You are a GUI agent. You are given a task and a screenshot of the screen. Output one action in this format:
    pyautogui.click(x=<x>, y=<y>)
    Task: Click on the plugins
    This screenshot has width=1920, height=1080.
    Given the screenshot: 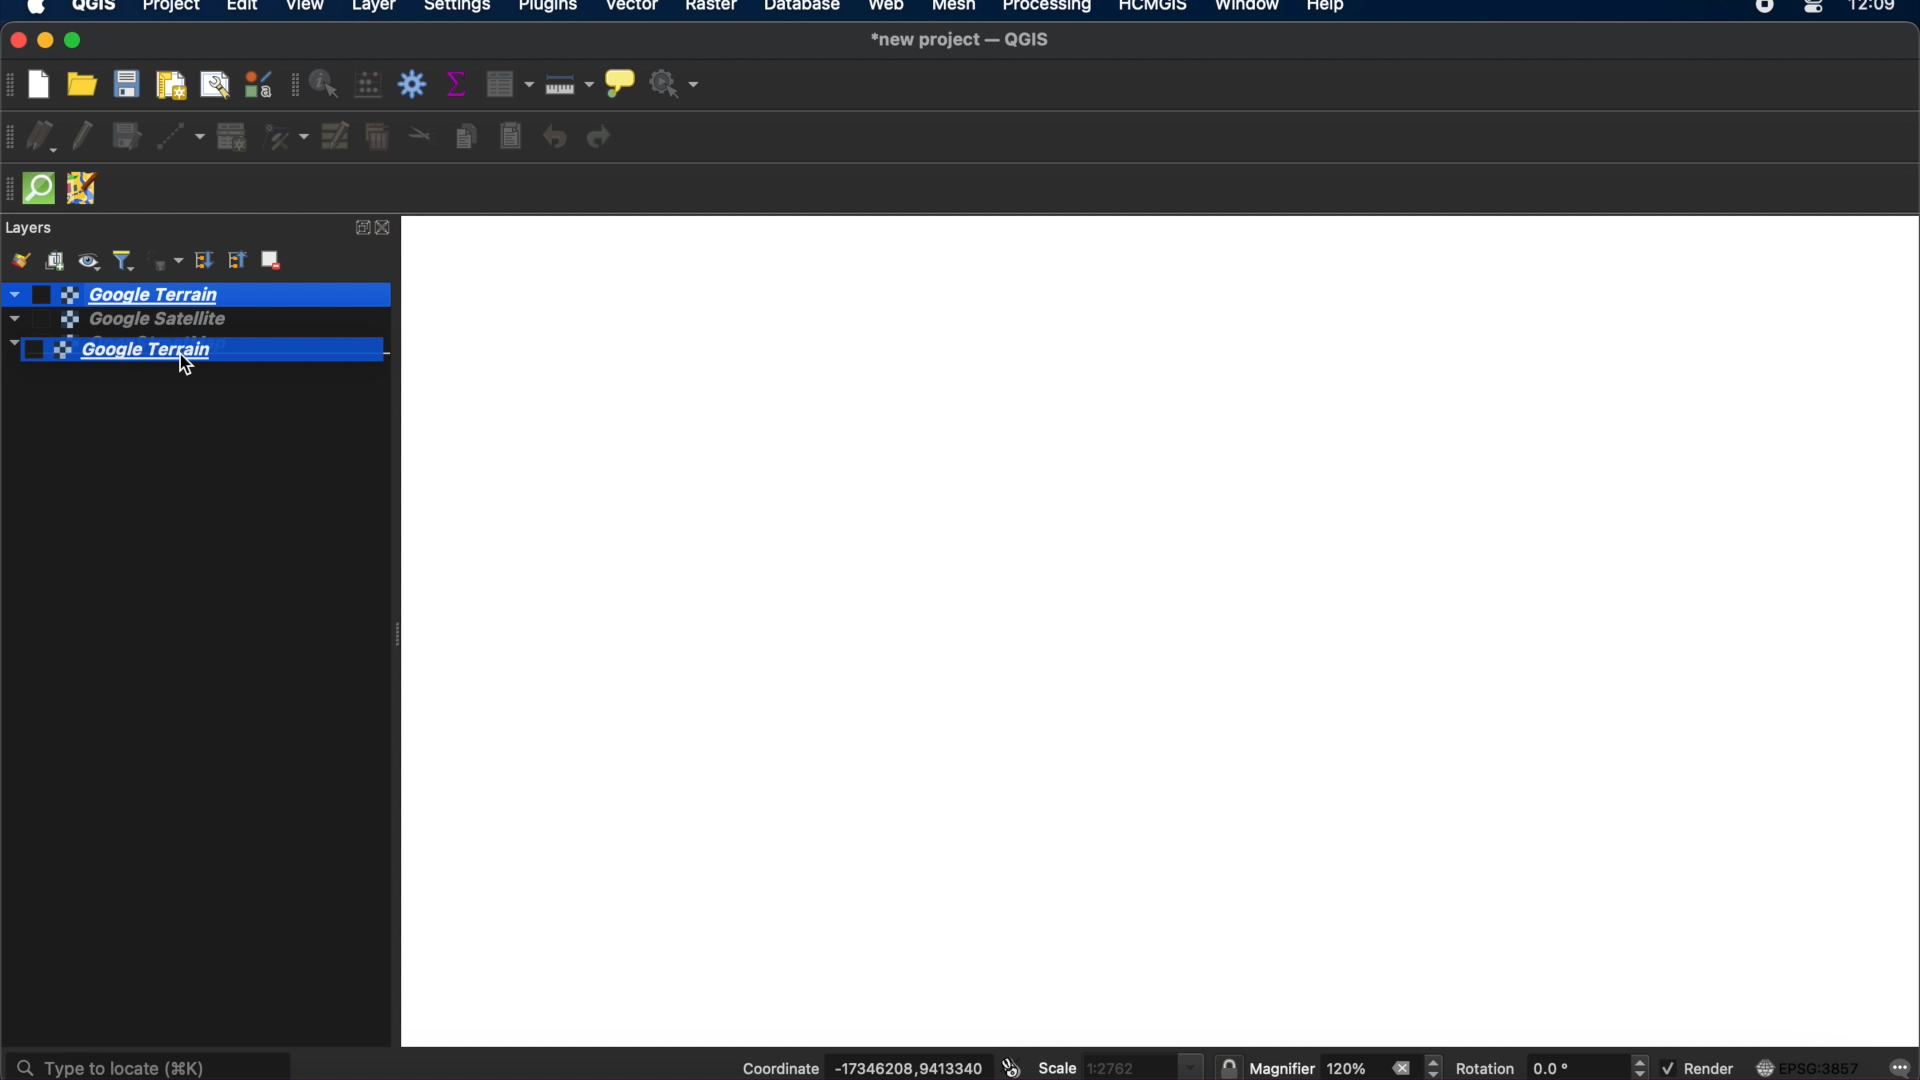 What is the action you would take?
    pyautogui.click(x=549, y=8)
    